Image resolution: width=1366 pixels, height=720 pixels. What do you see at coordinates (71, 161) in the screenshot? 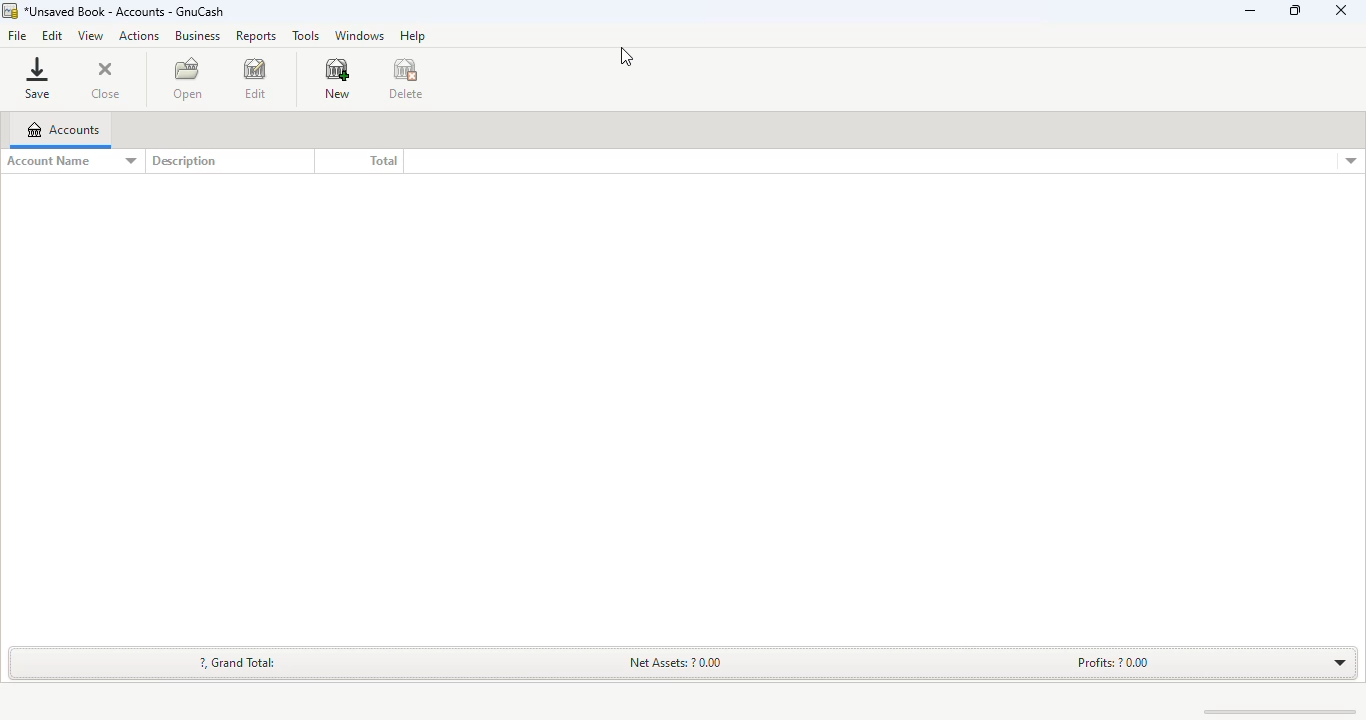
I see `account name` at bounding box center [71, 161].